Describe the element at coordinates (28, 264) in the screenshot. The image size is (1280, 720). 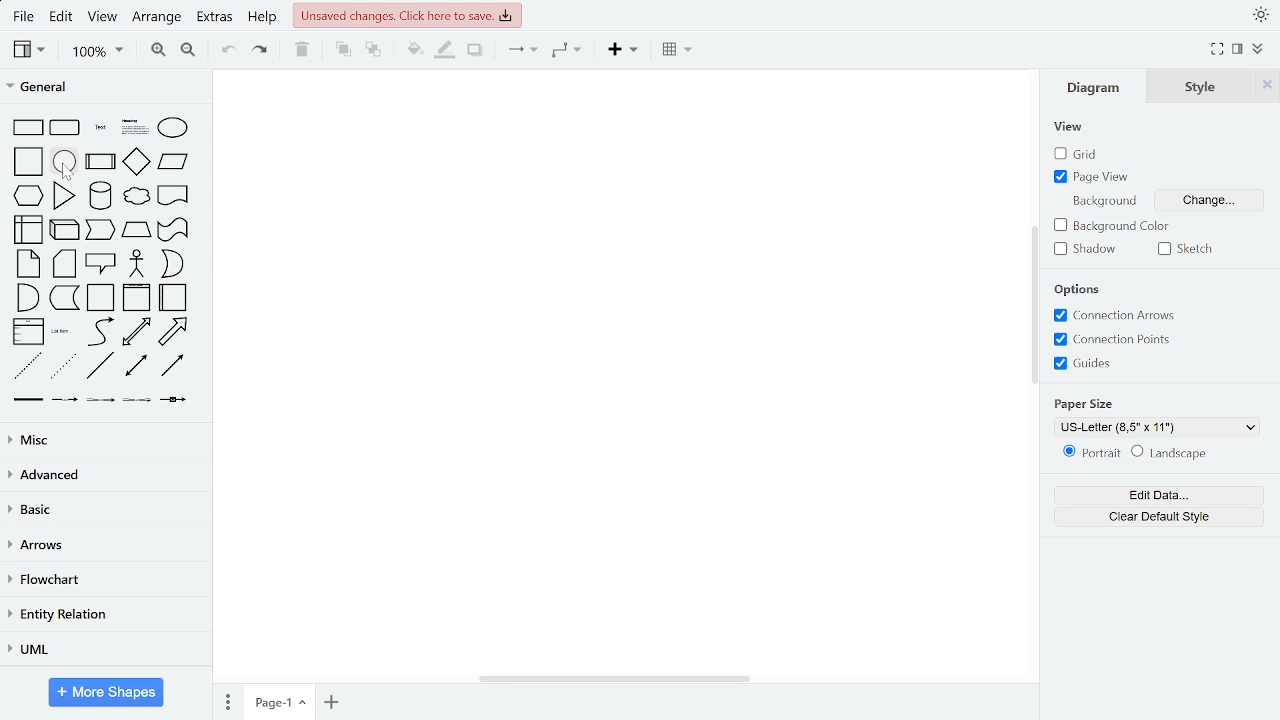
I see `note` at that location.